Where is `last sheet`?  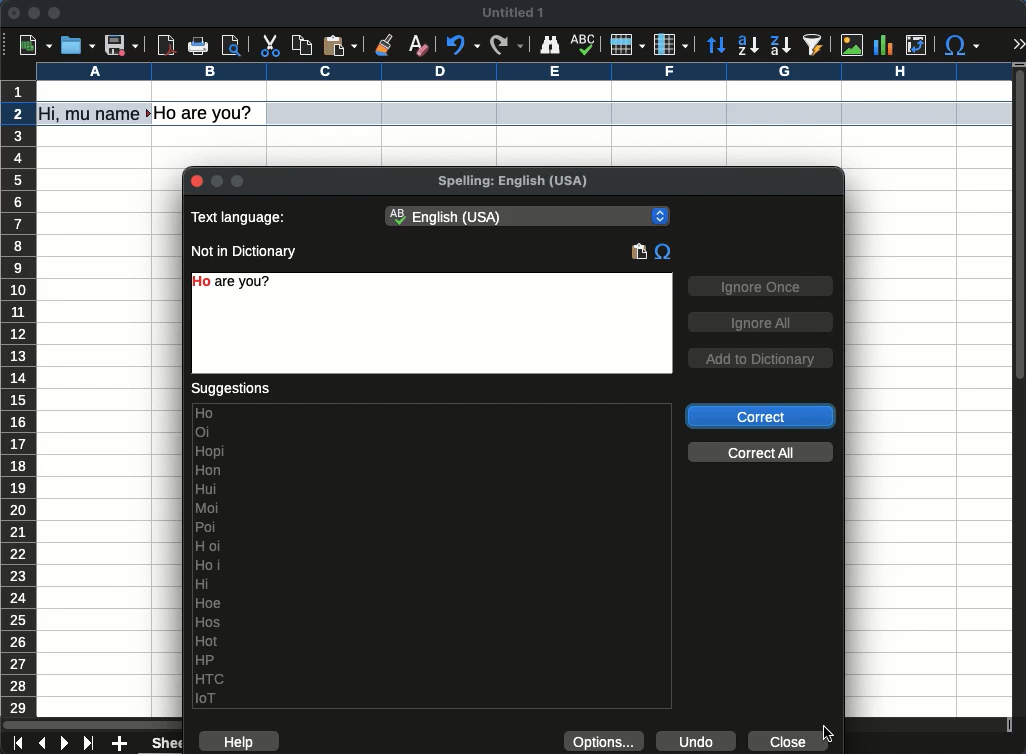 last sheet is located at coordinates (91, 744).